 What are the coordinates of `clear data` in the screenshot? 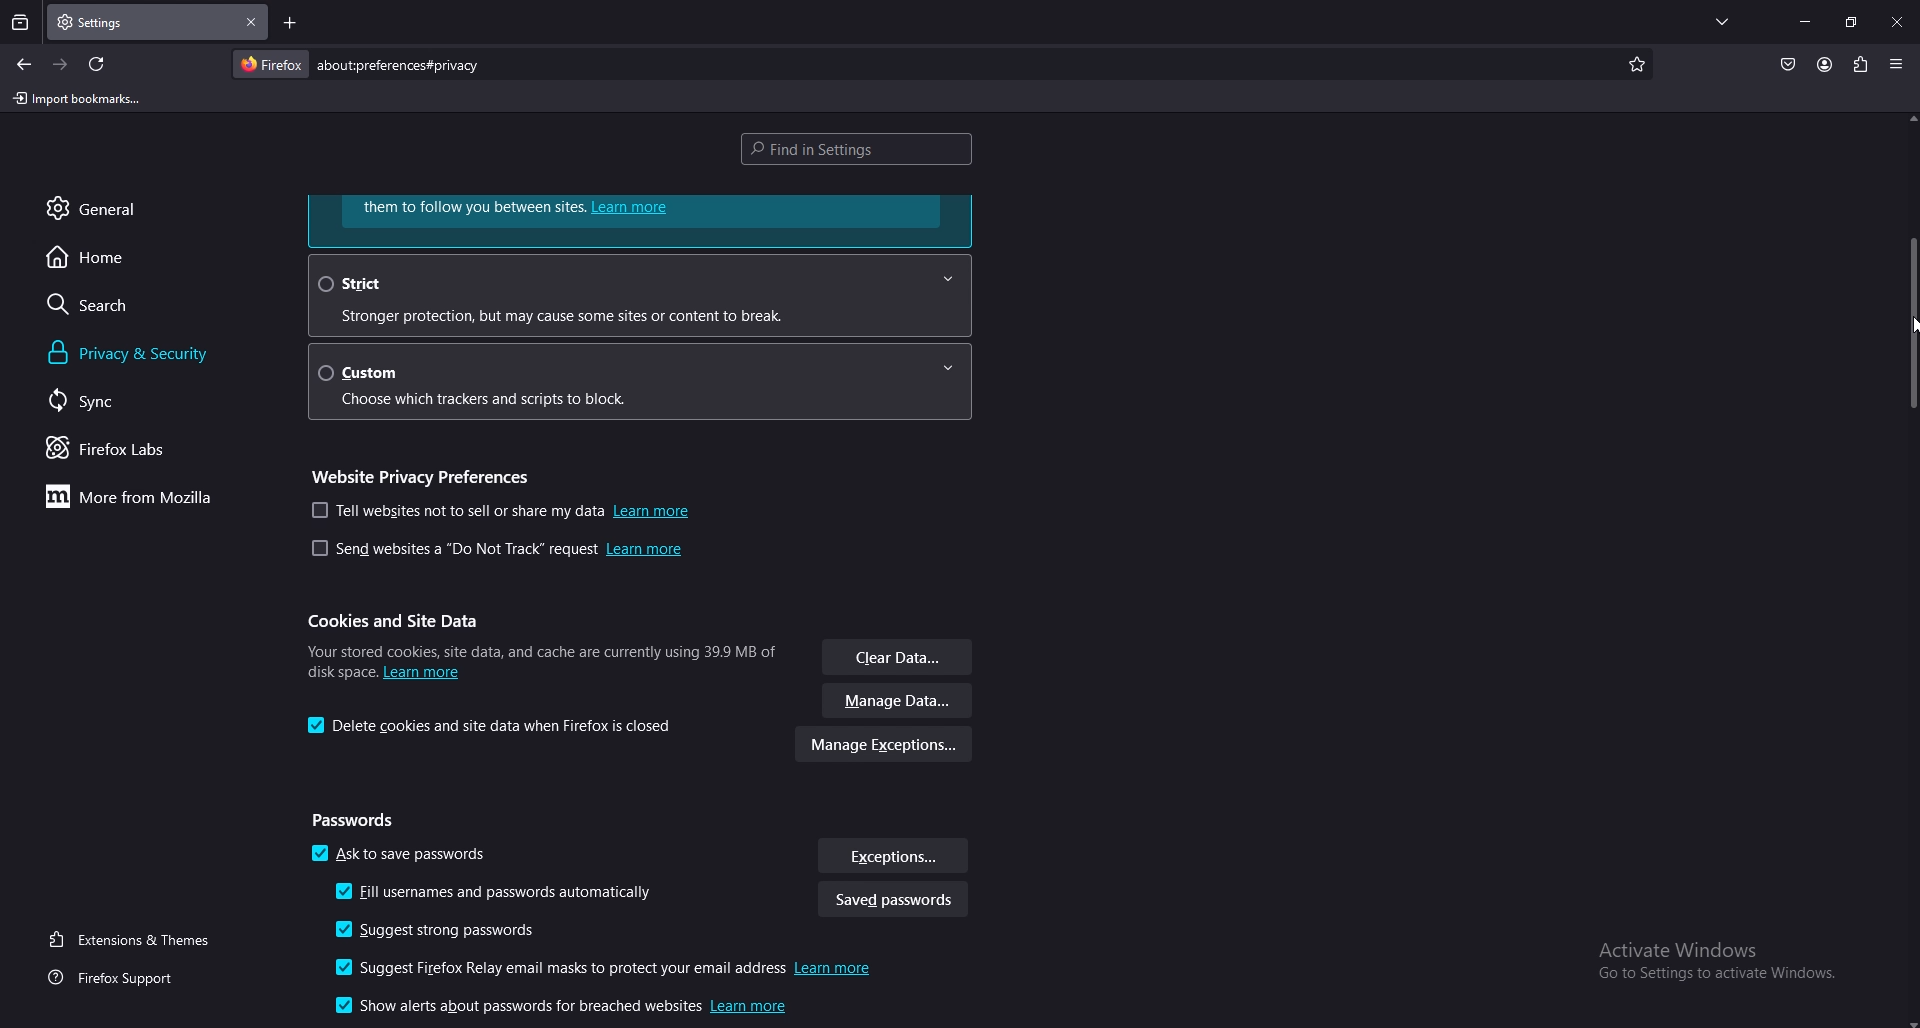 It's located at (899, 659).